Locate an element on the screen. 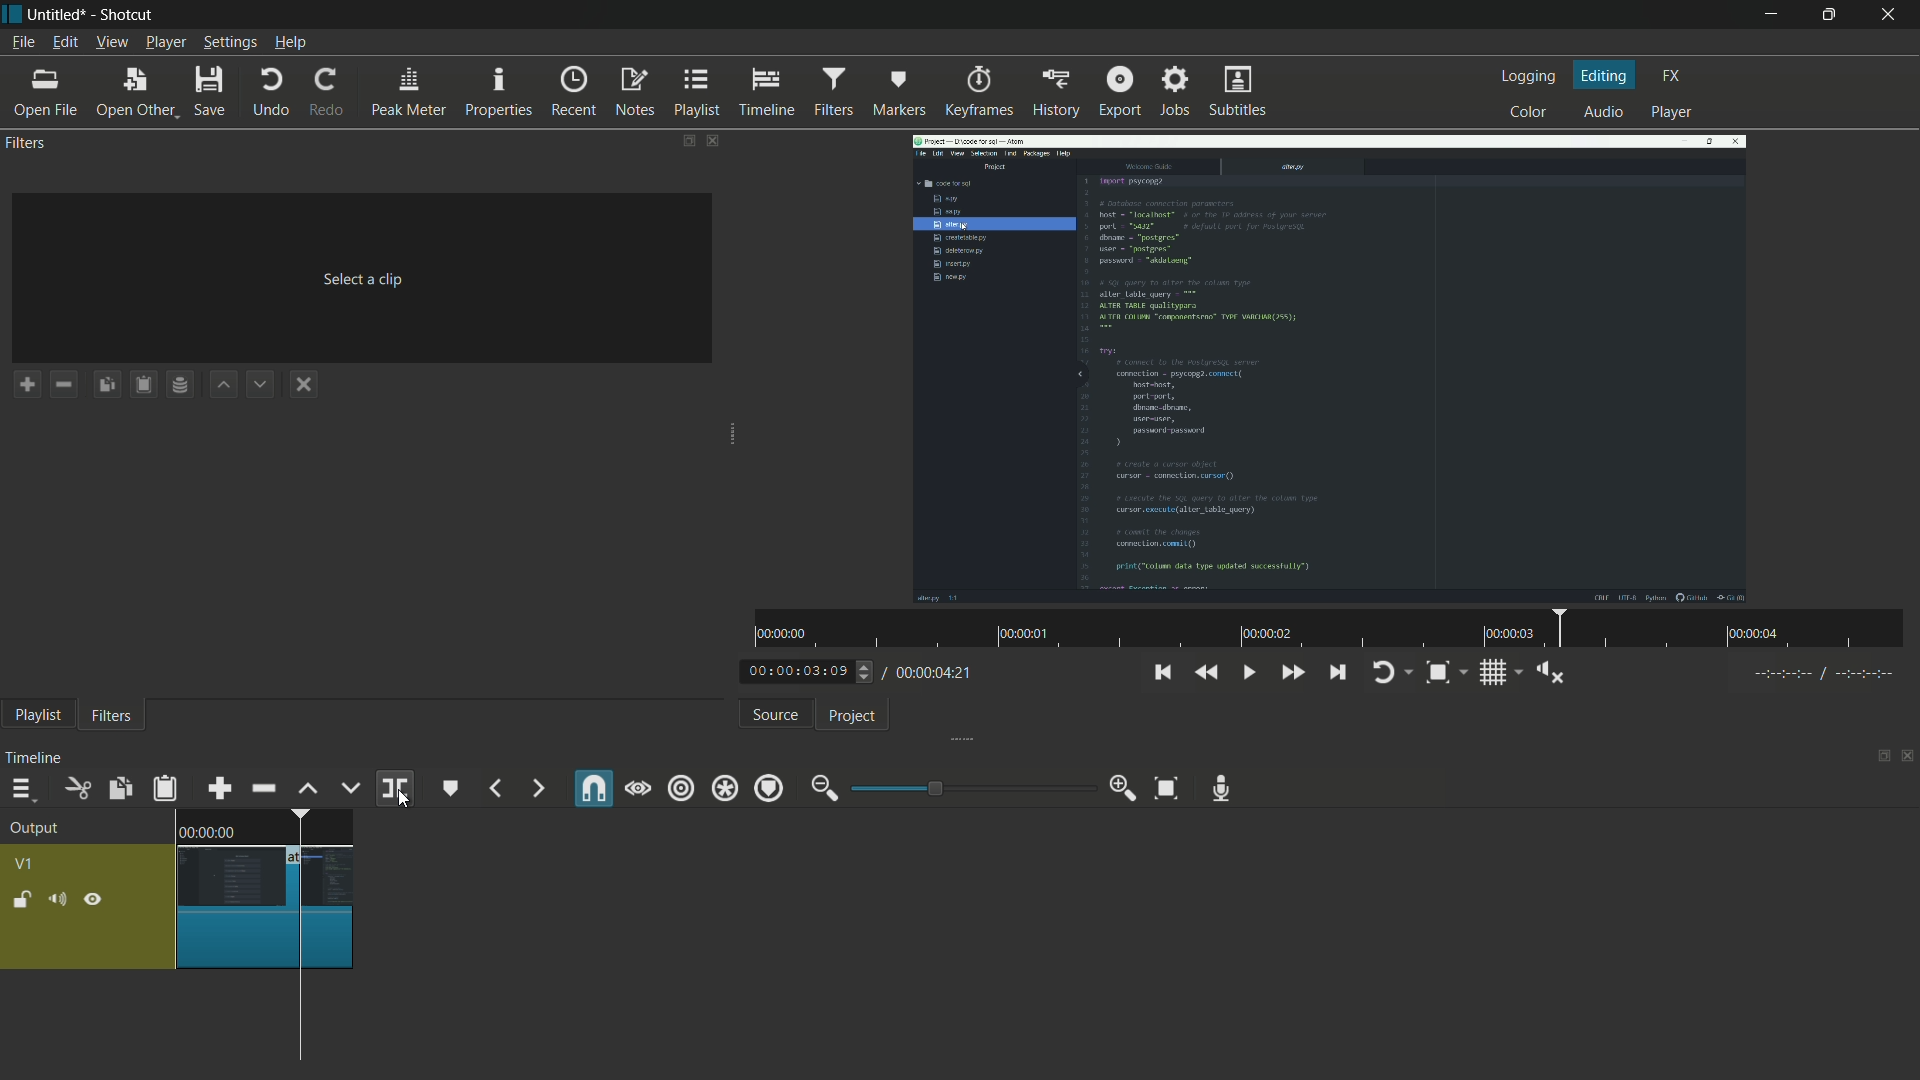  view menu is located at coordinates (114, 42).